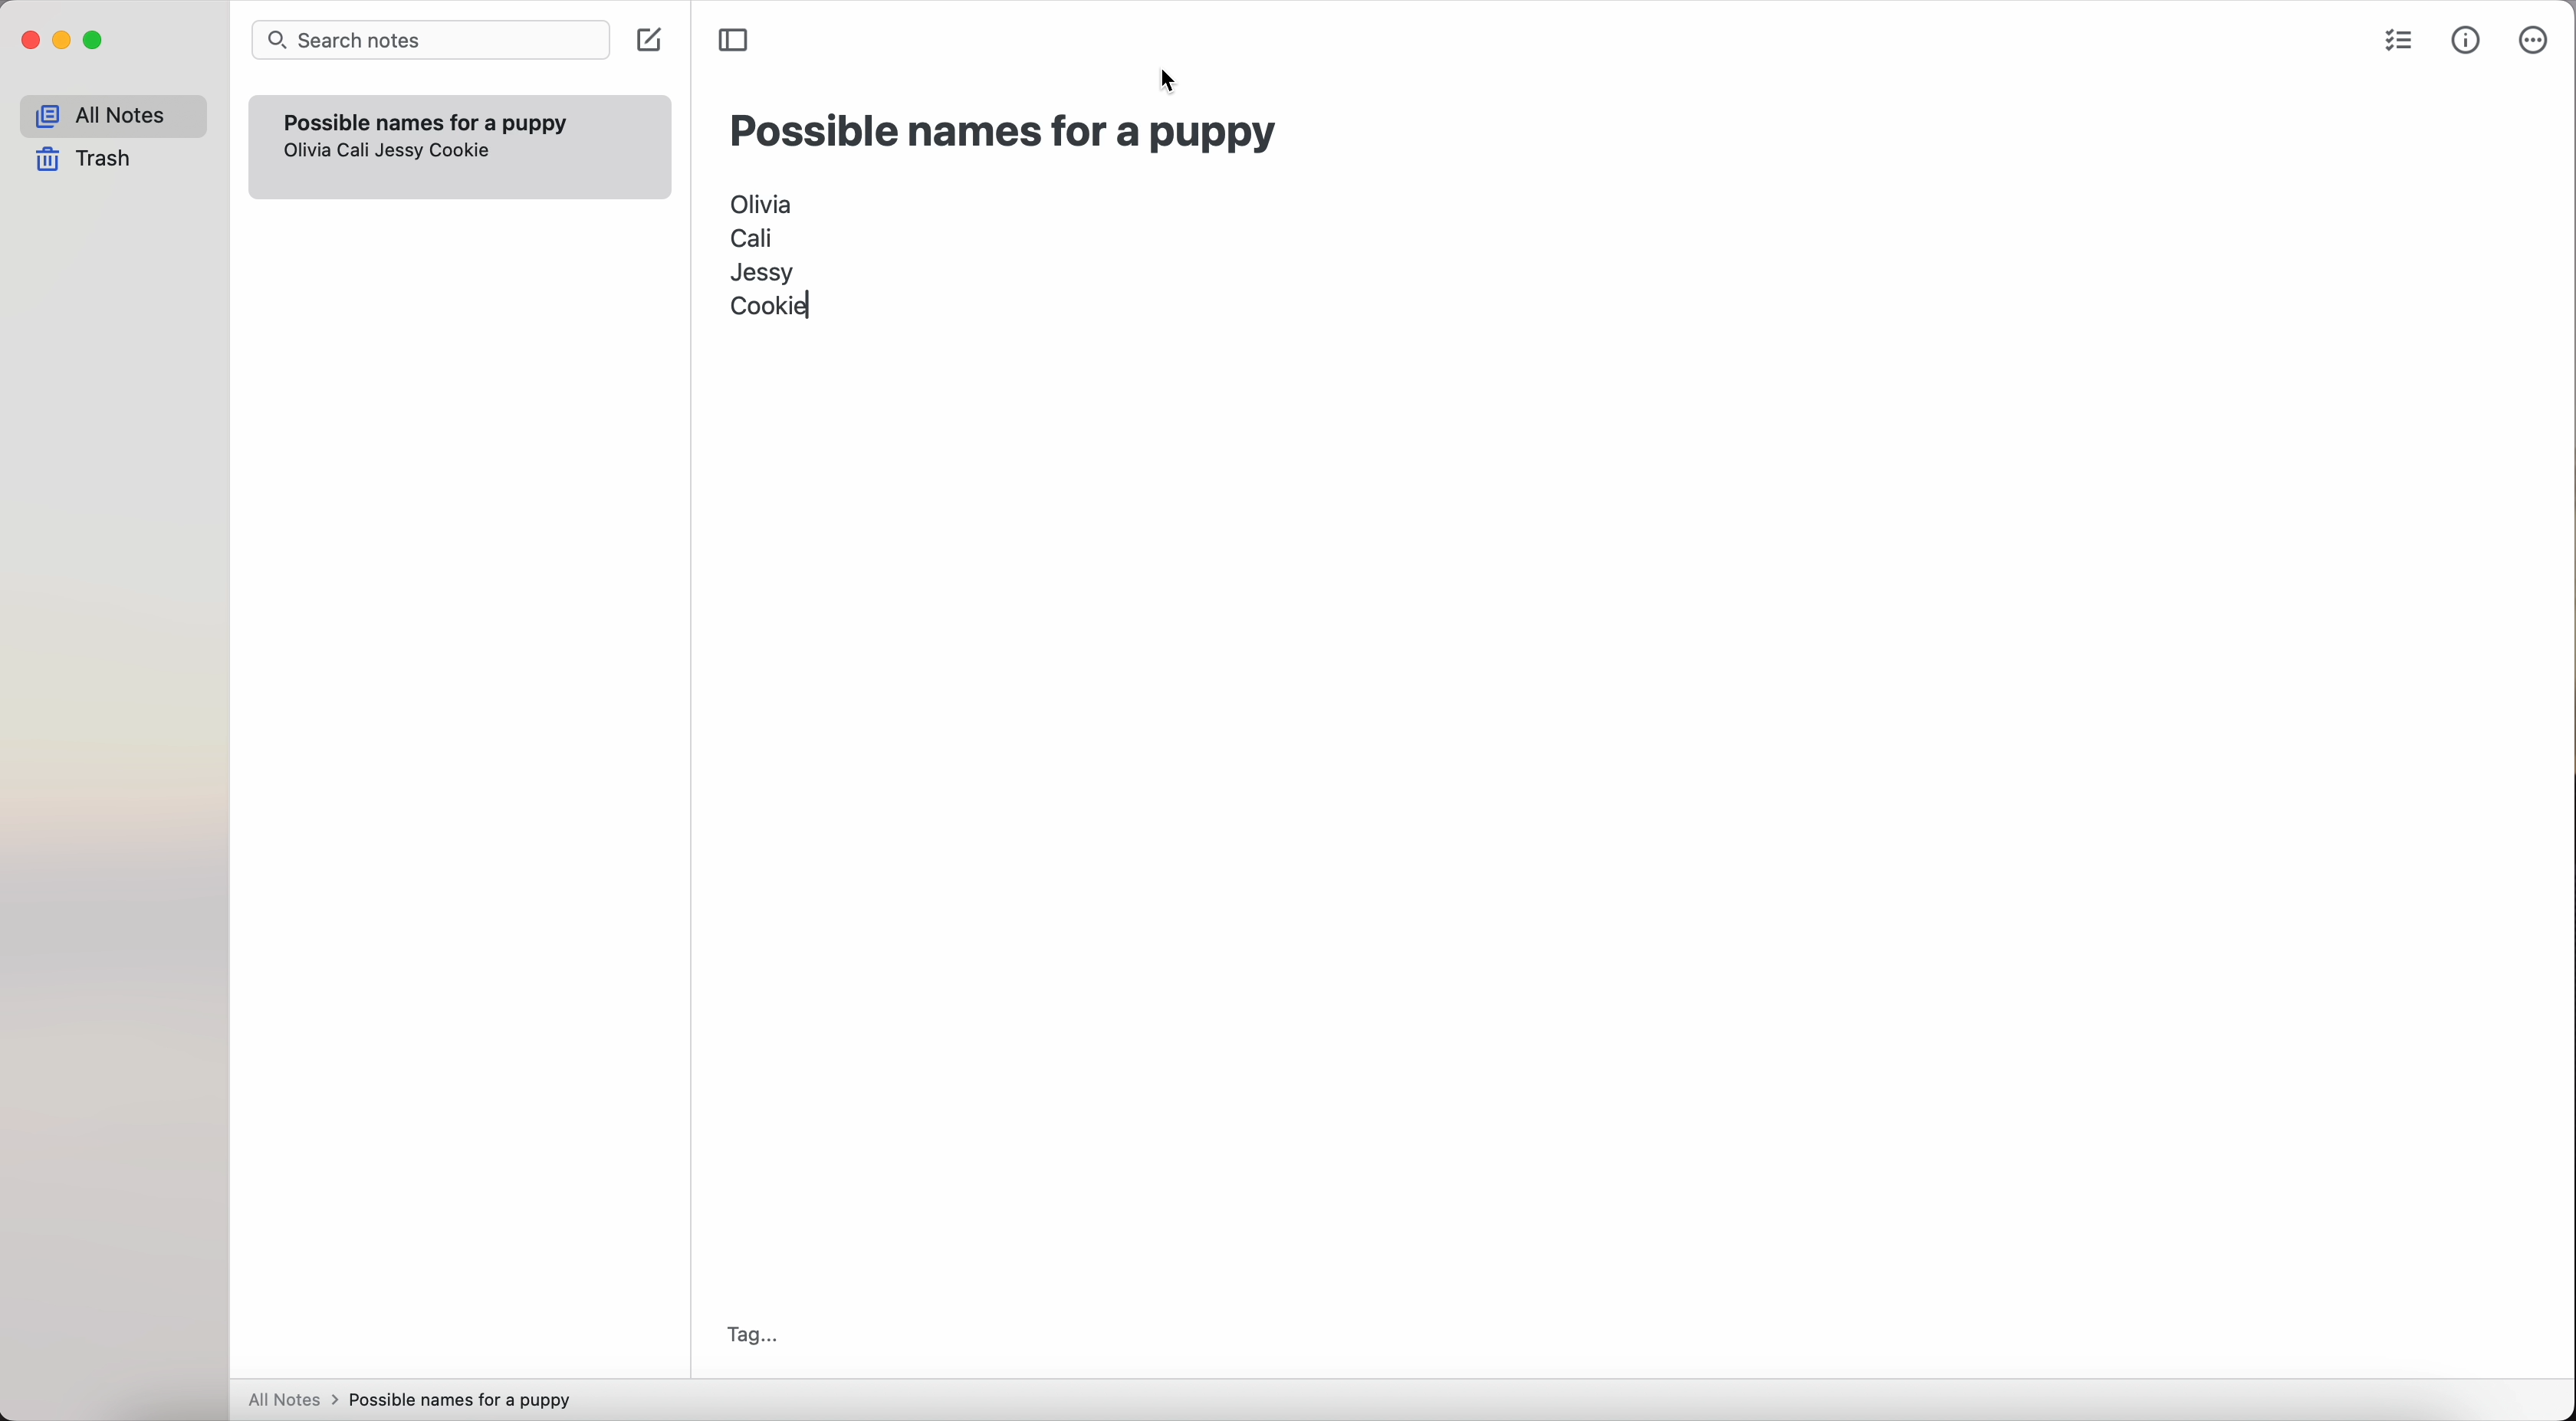  I want to click on close, so click(28, 43).